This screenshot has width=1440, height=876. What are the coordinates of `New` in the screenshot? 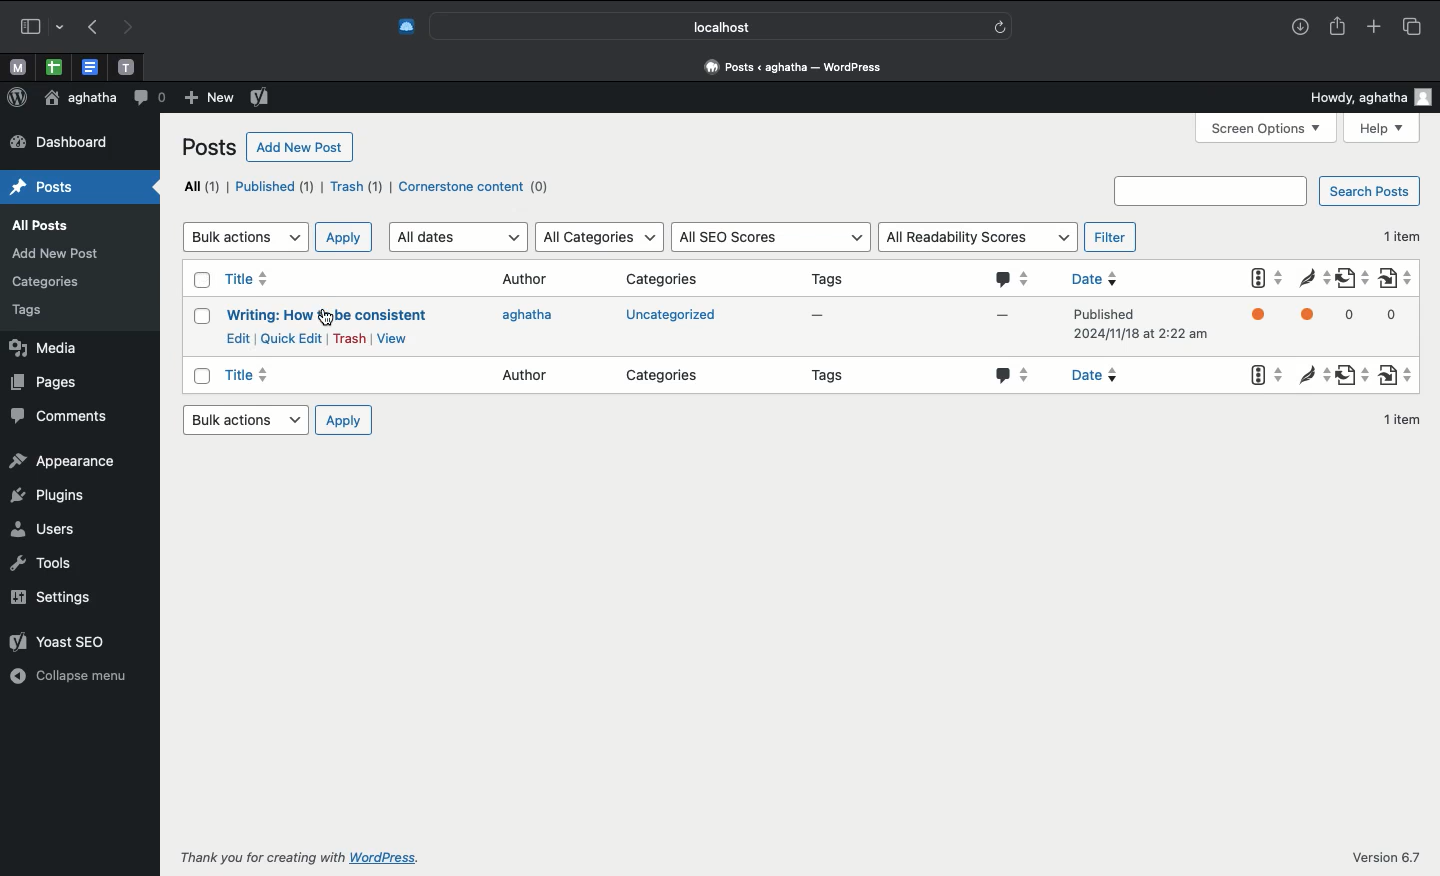 It's located at (207, 98).